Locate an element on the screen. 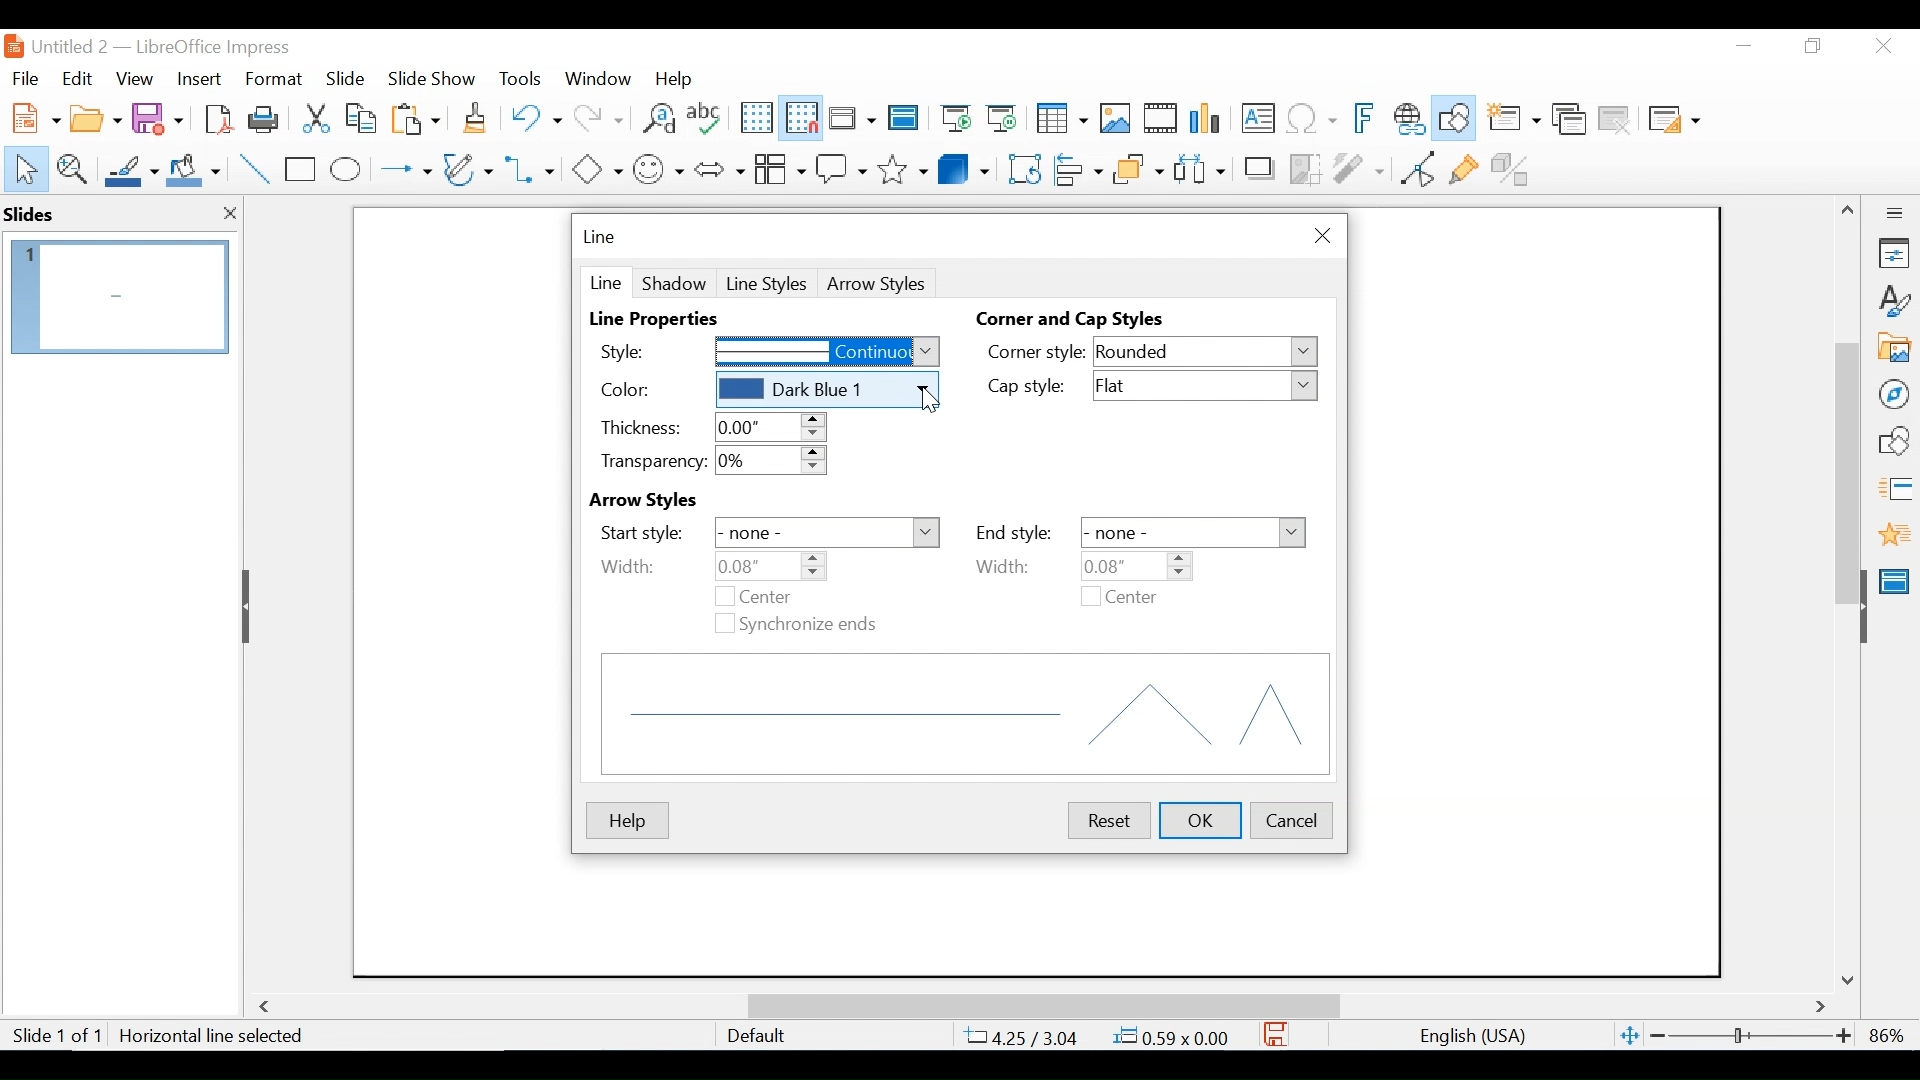  Styles is located at coordinates (1895, 302).